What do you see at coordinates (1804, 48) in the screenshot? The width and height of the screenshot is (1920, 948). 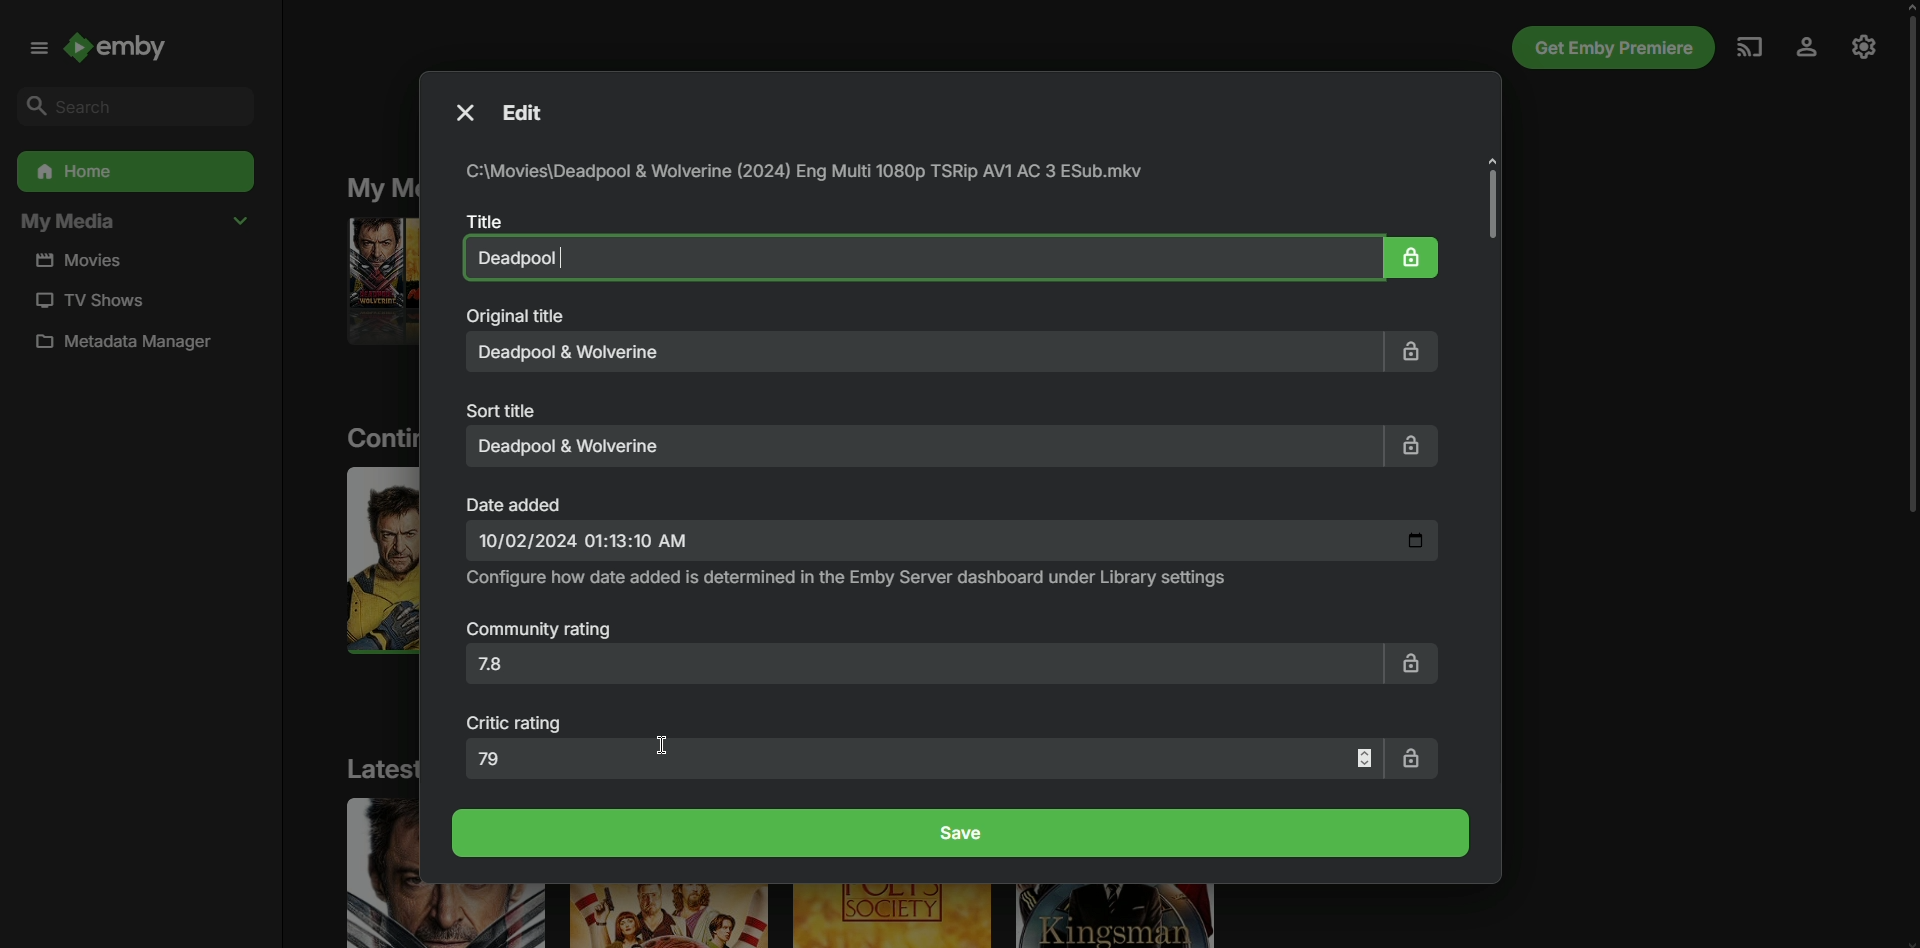 I see `Profile` at bounding box center [1804, 48].